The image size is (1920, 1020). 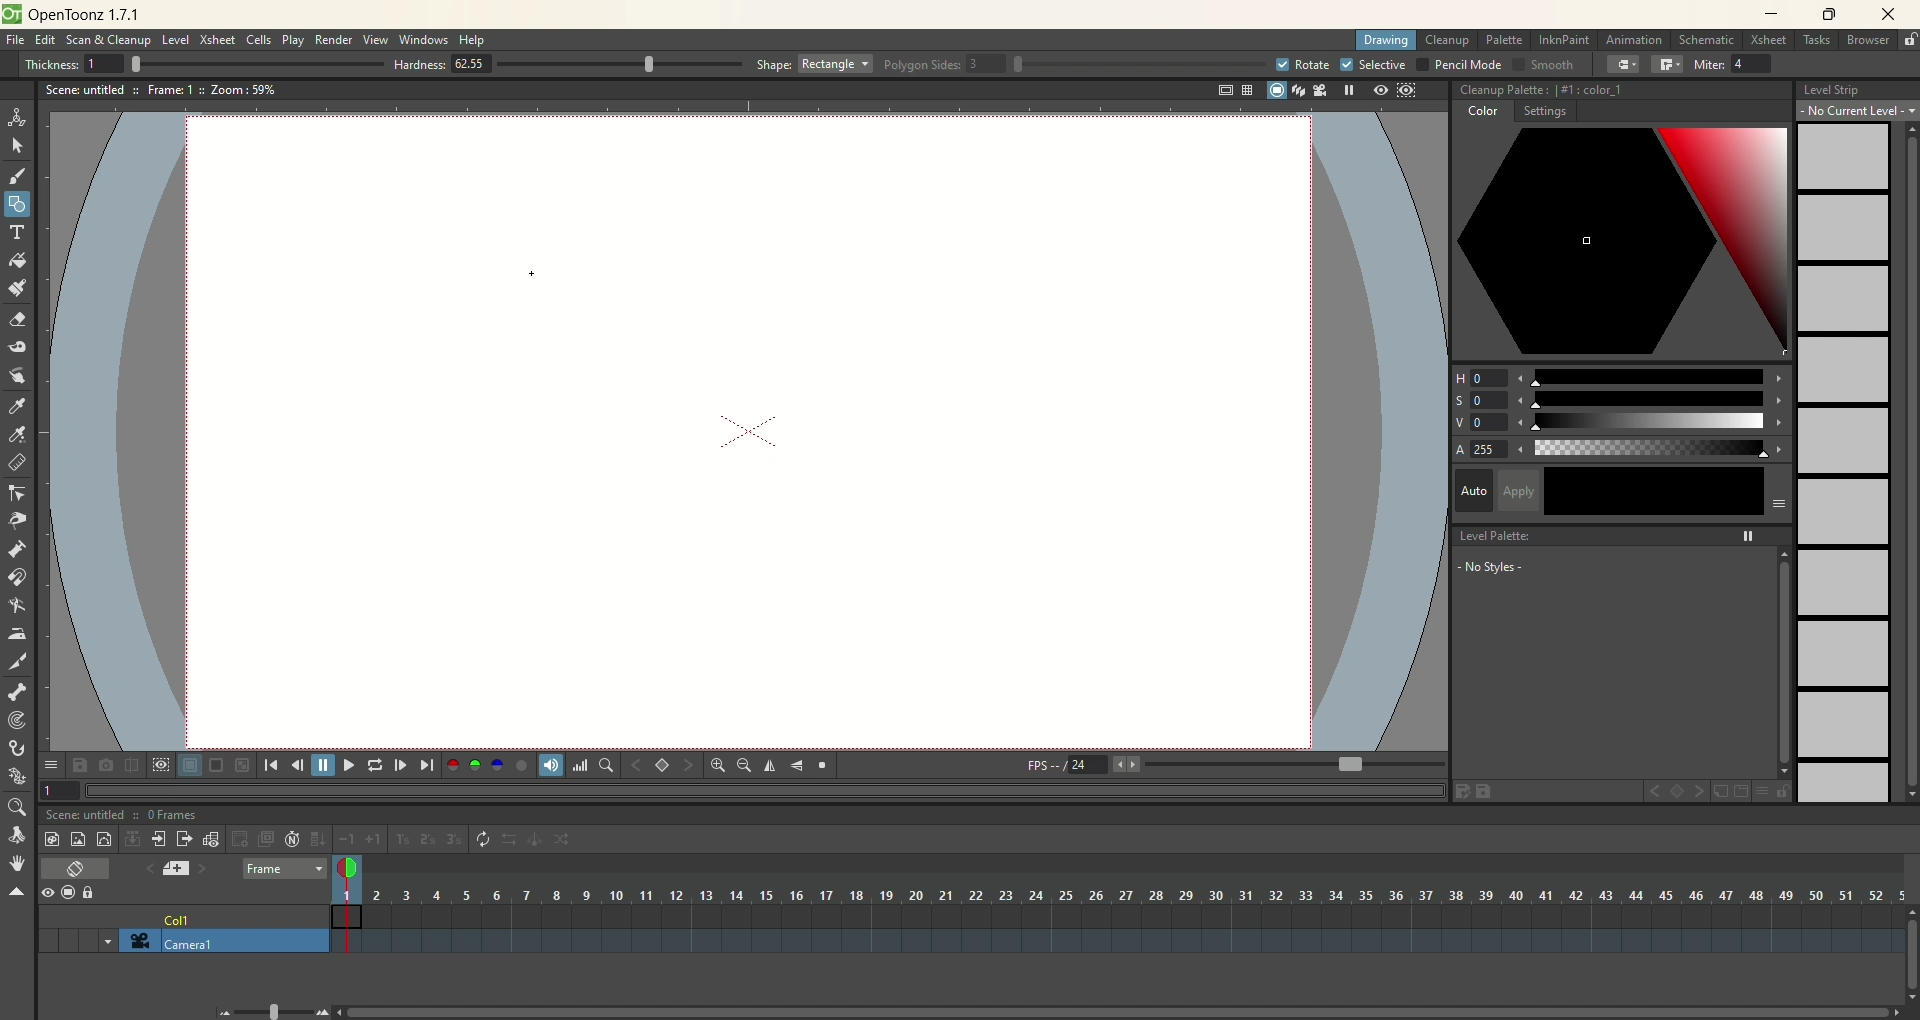 What do you see at coordinates (1625, 533) in the screenshot?
I see `level palette` at bounding box center [1625, 533].